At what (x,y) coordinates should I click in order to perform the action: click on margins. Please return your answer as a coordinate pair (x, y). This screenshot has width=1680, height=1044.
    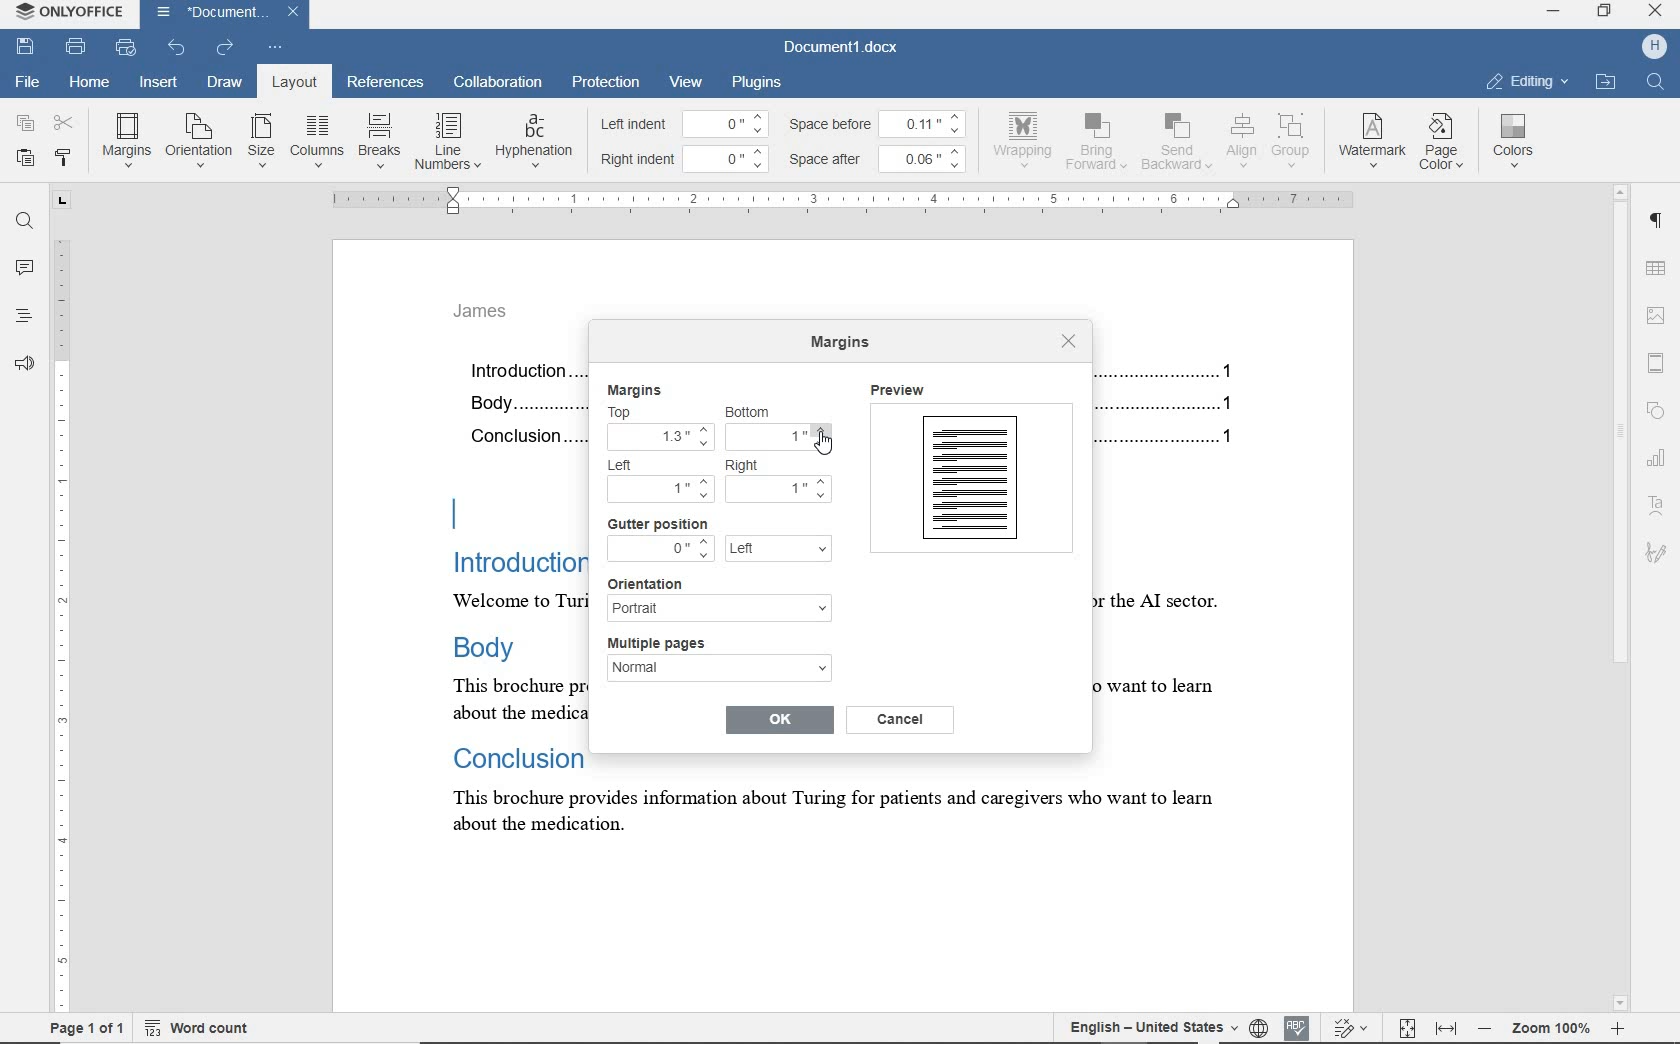
    Looking at the image, I should click on (634, 390).